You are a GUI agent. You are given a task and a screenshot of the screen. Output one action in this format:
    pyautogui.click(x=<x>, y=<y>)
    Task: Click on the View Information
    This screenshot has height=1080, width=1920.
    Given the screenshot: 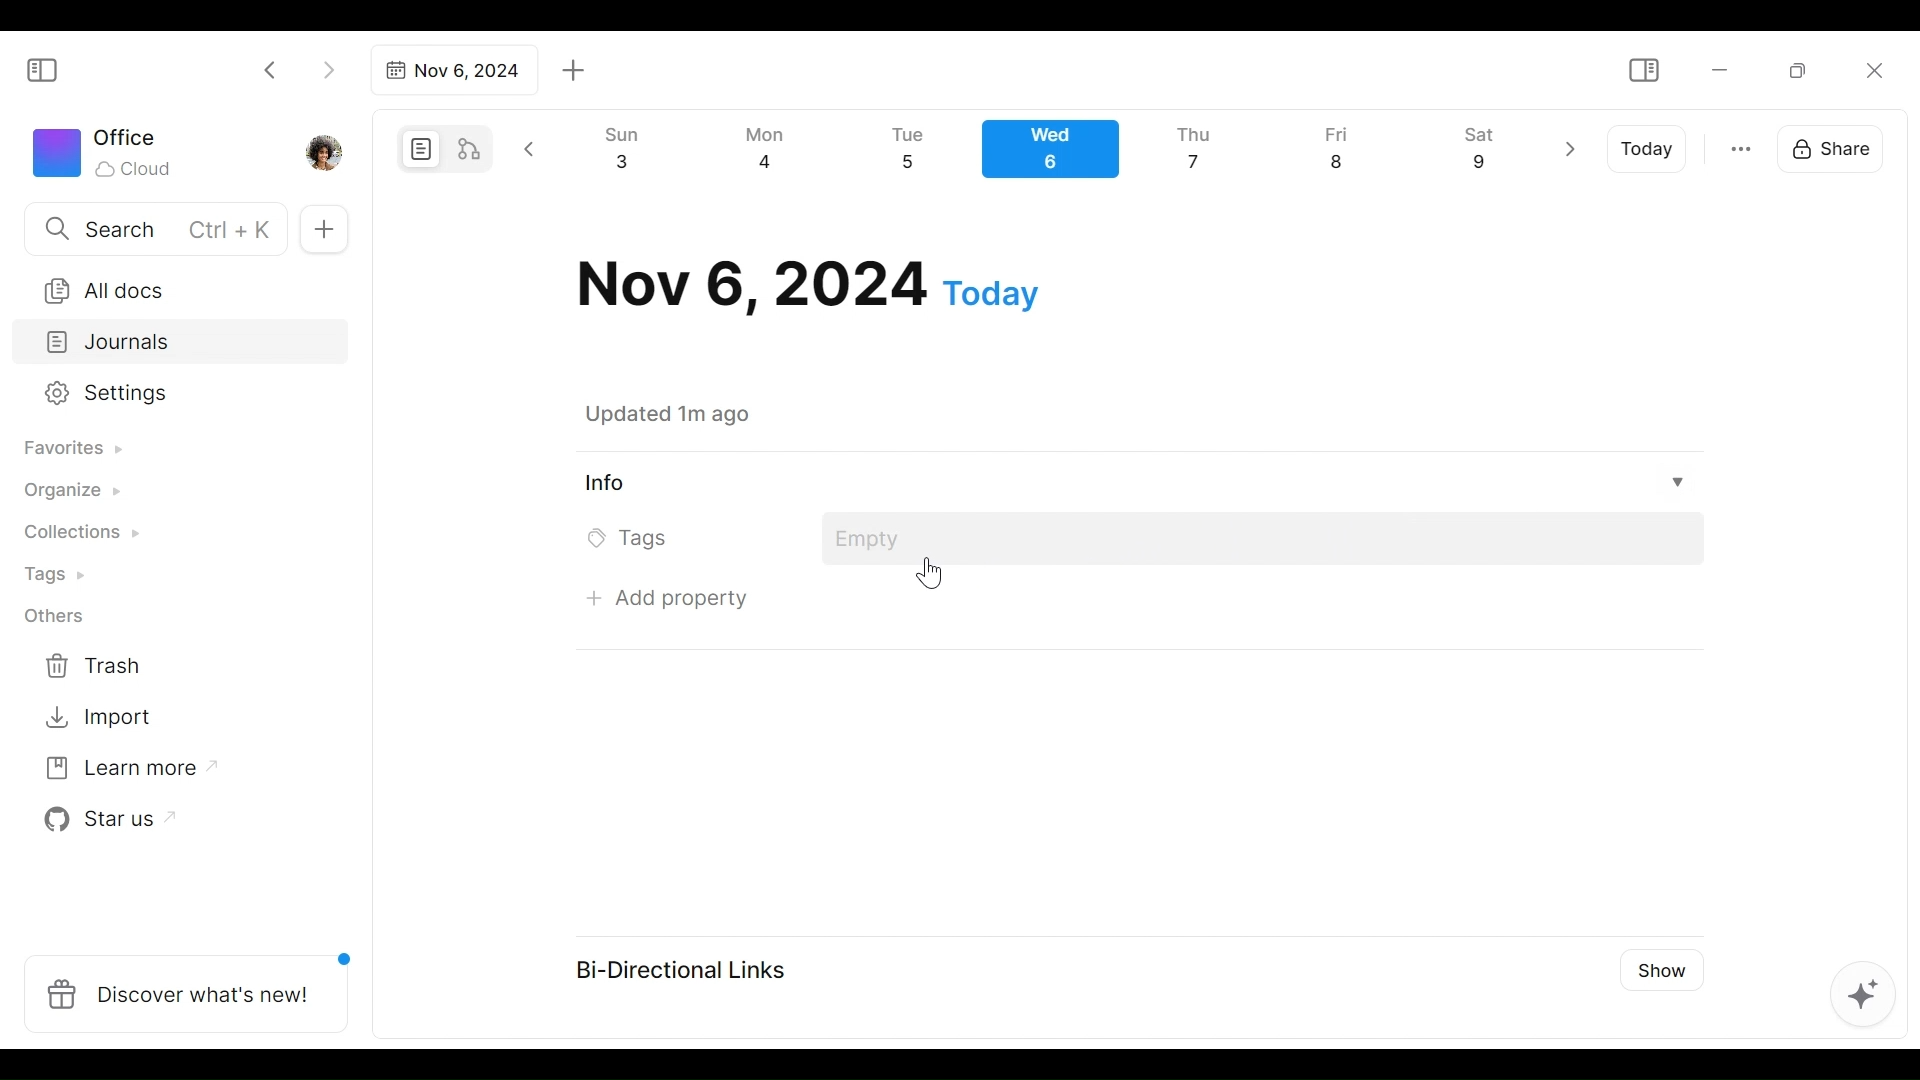 What is the action you would take?
    pyautogui.click(x=1131, y=482)
    